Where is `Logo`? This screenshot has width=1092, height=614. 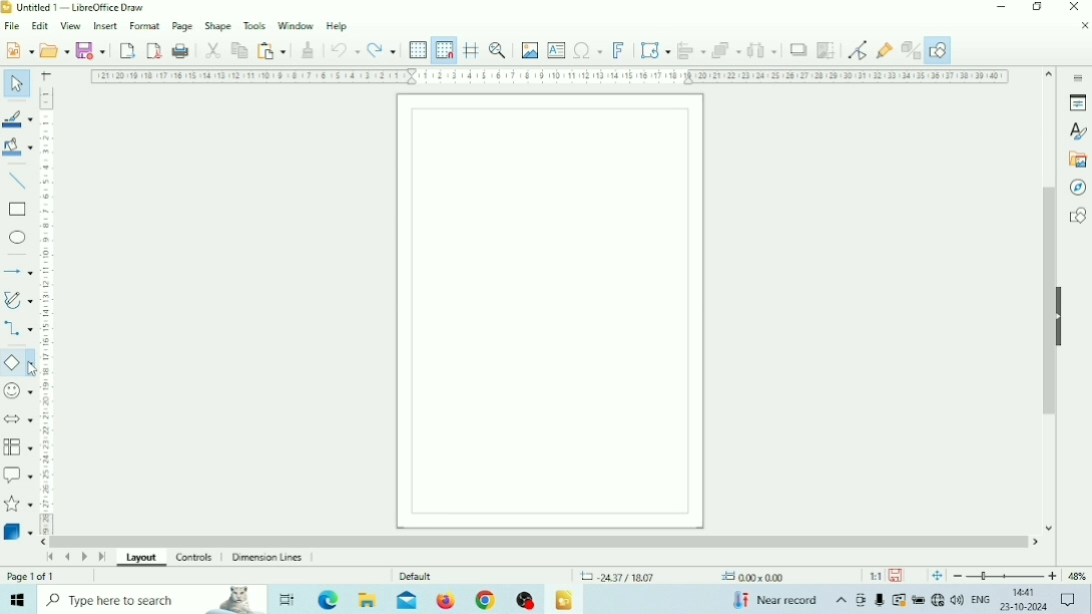
Logo is located at coordinates (7, 8).